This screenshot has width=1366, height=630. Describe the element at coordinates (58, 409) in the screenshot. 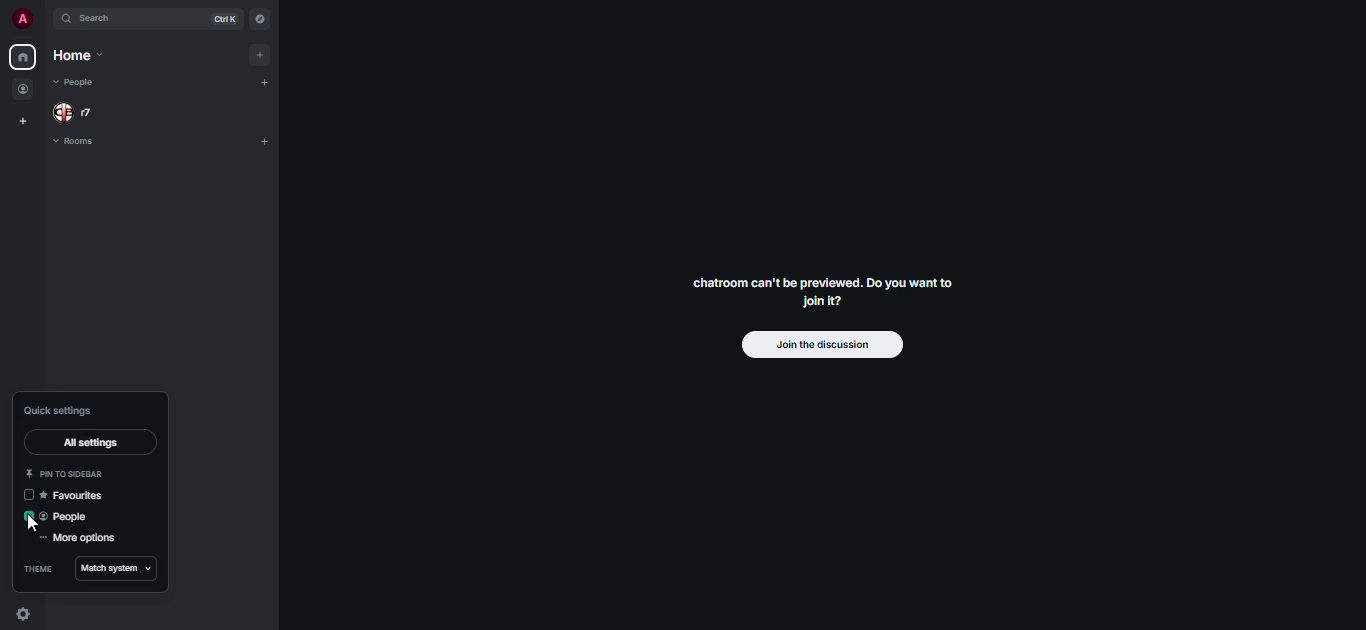

I see `quick settings` at that location.